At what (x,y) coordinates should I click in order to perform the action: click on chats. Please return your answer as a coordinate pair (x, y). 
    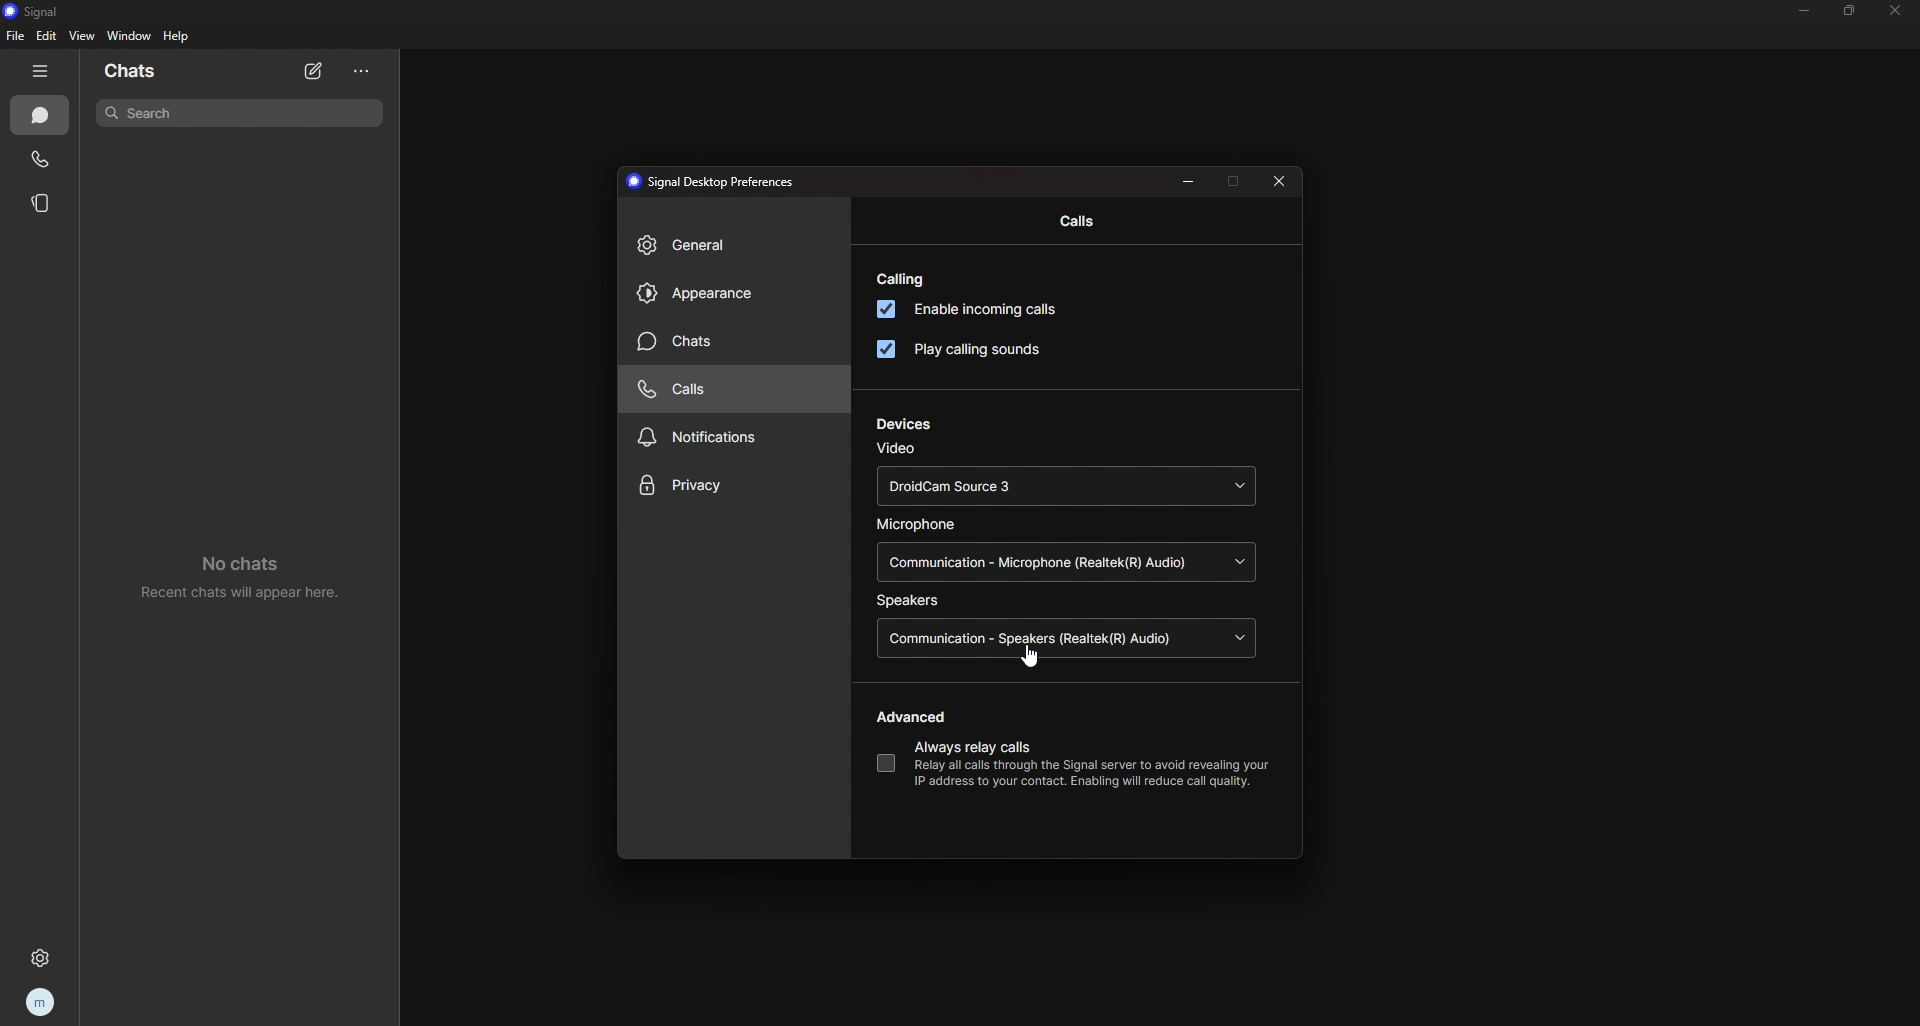
    Looking at the image, I should click on (41, 115).